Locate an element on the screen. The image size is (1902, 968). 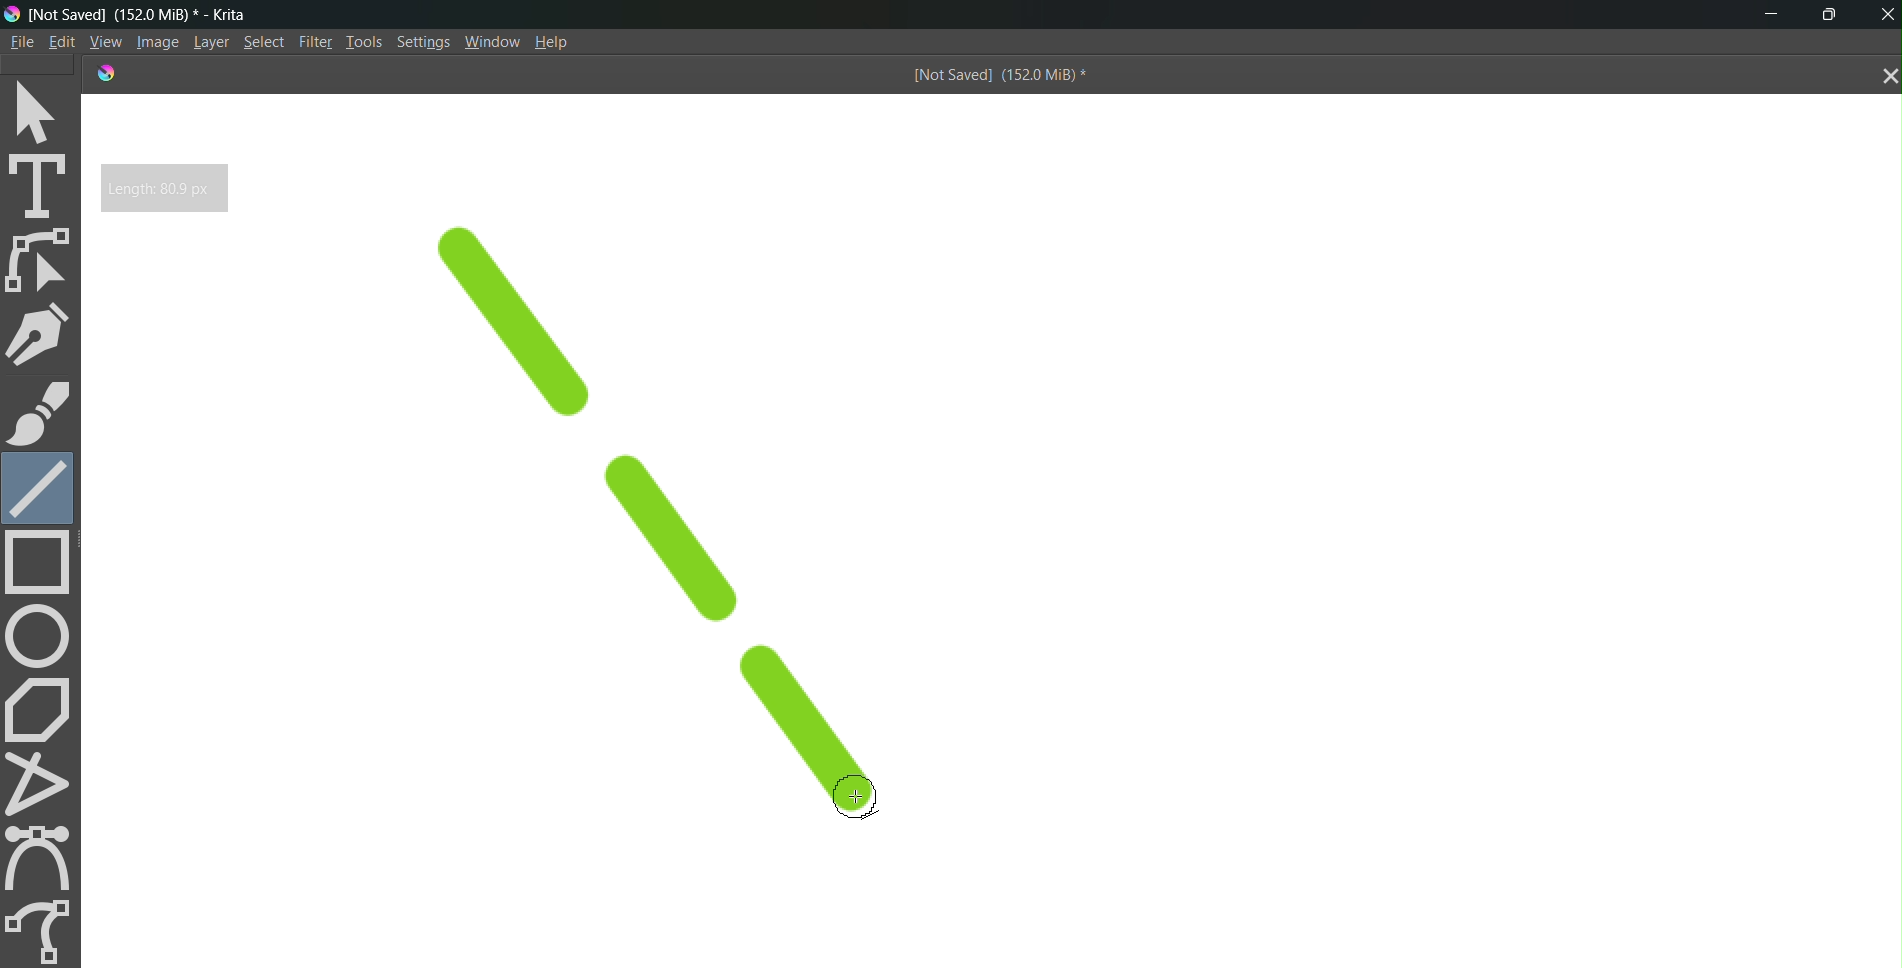
minimize is located at coordinates (1764, 16).